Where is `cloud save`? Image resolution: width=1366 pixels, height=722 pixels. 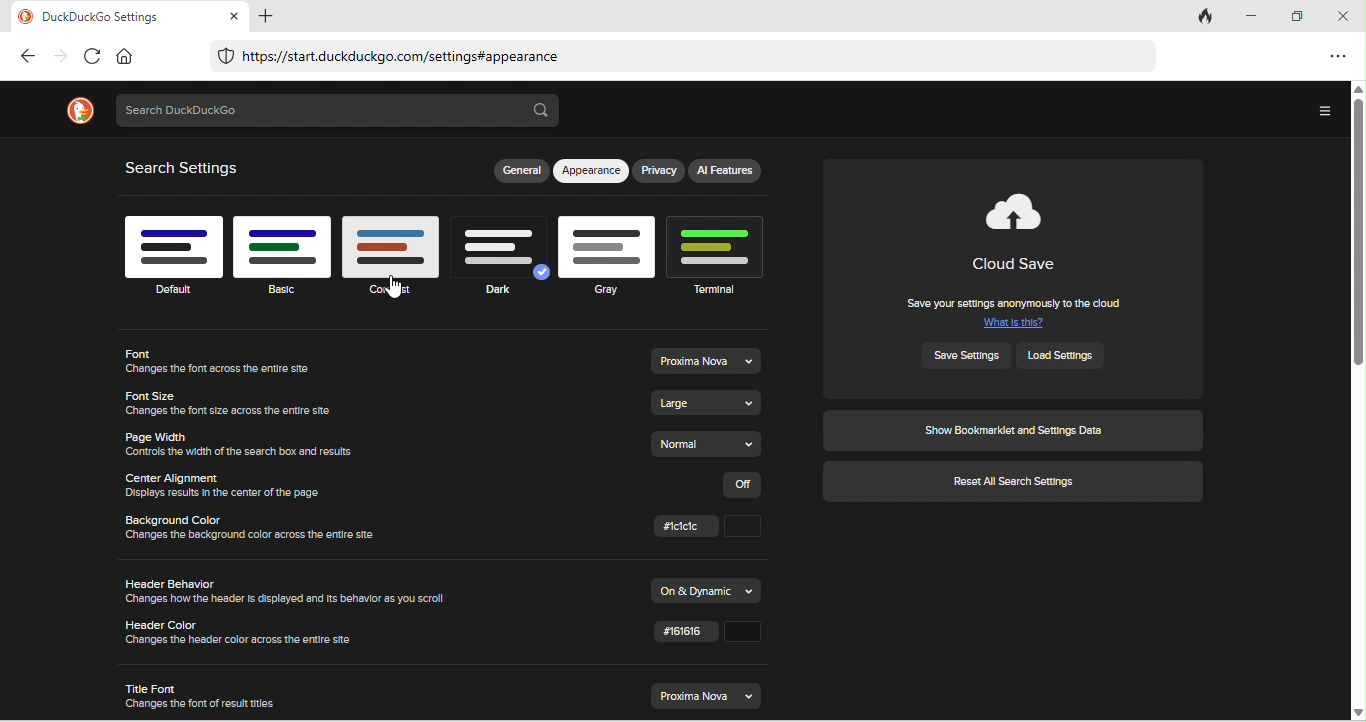
cloud save is located at coordinates (1021, 233).